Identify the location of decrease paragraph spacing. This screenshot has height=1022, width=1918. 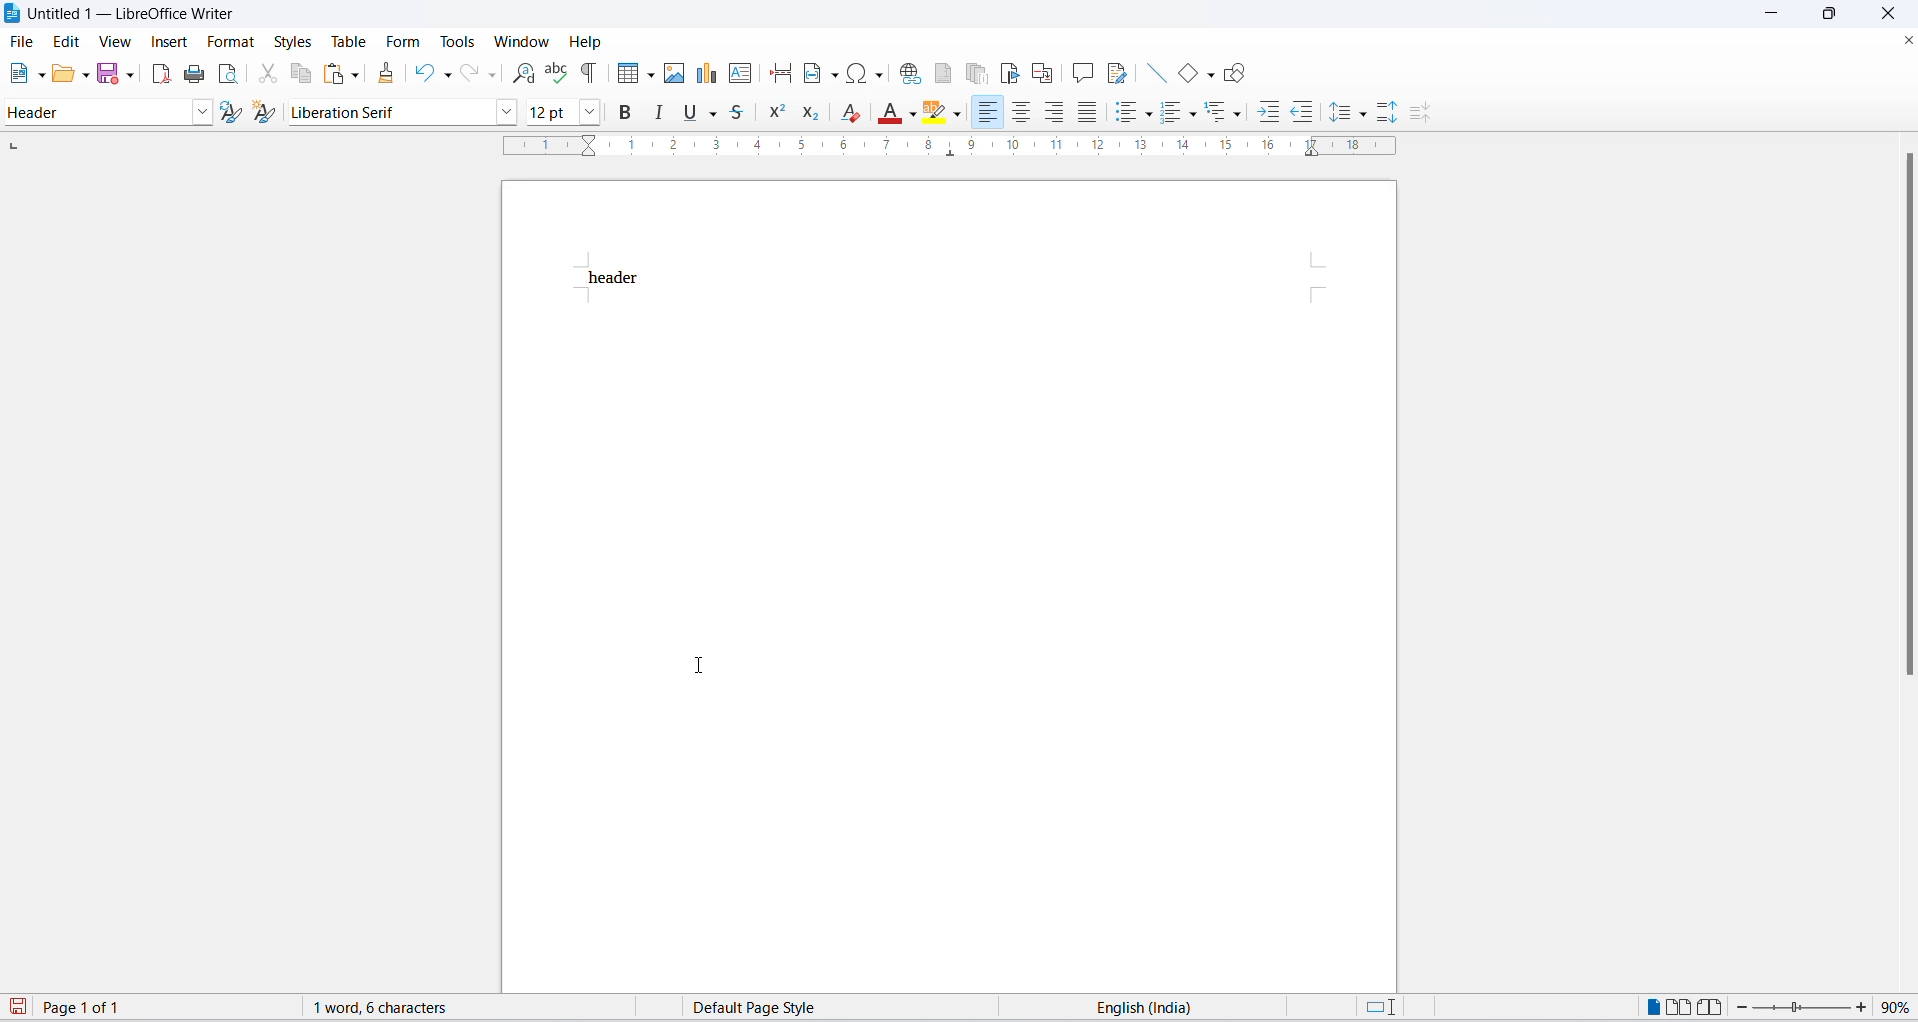
(1422, 116).